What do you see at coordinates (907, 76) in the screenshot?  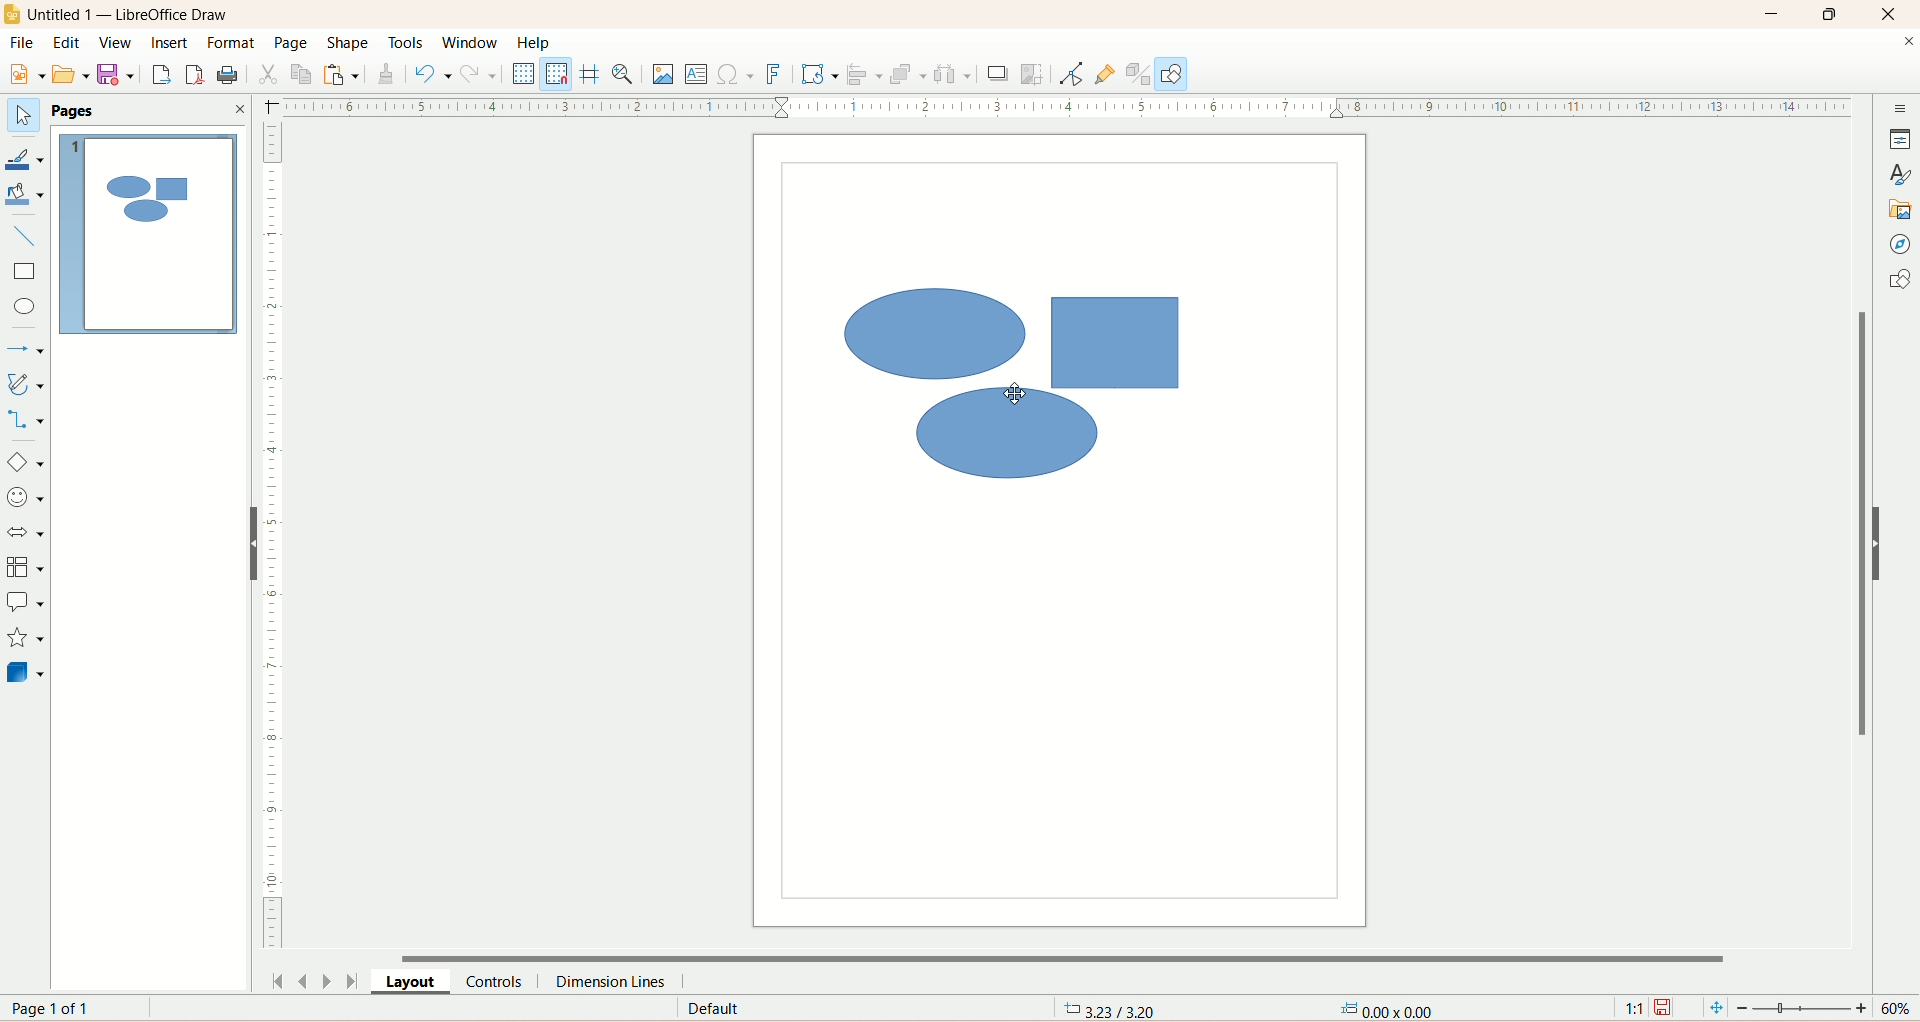 I see `arrange` at bounding box center [907, 76].